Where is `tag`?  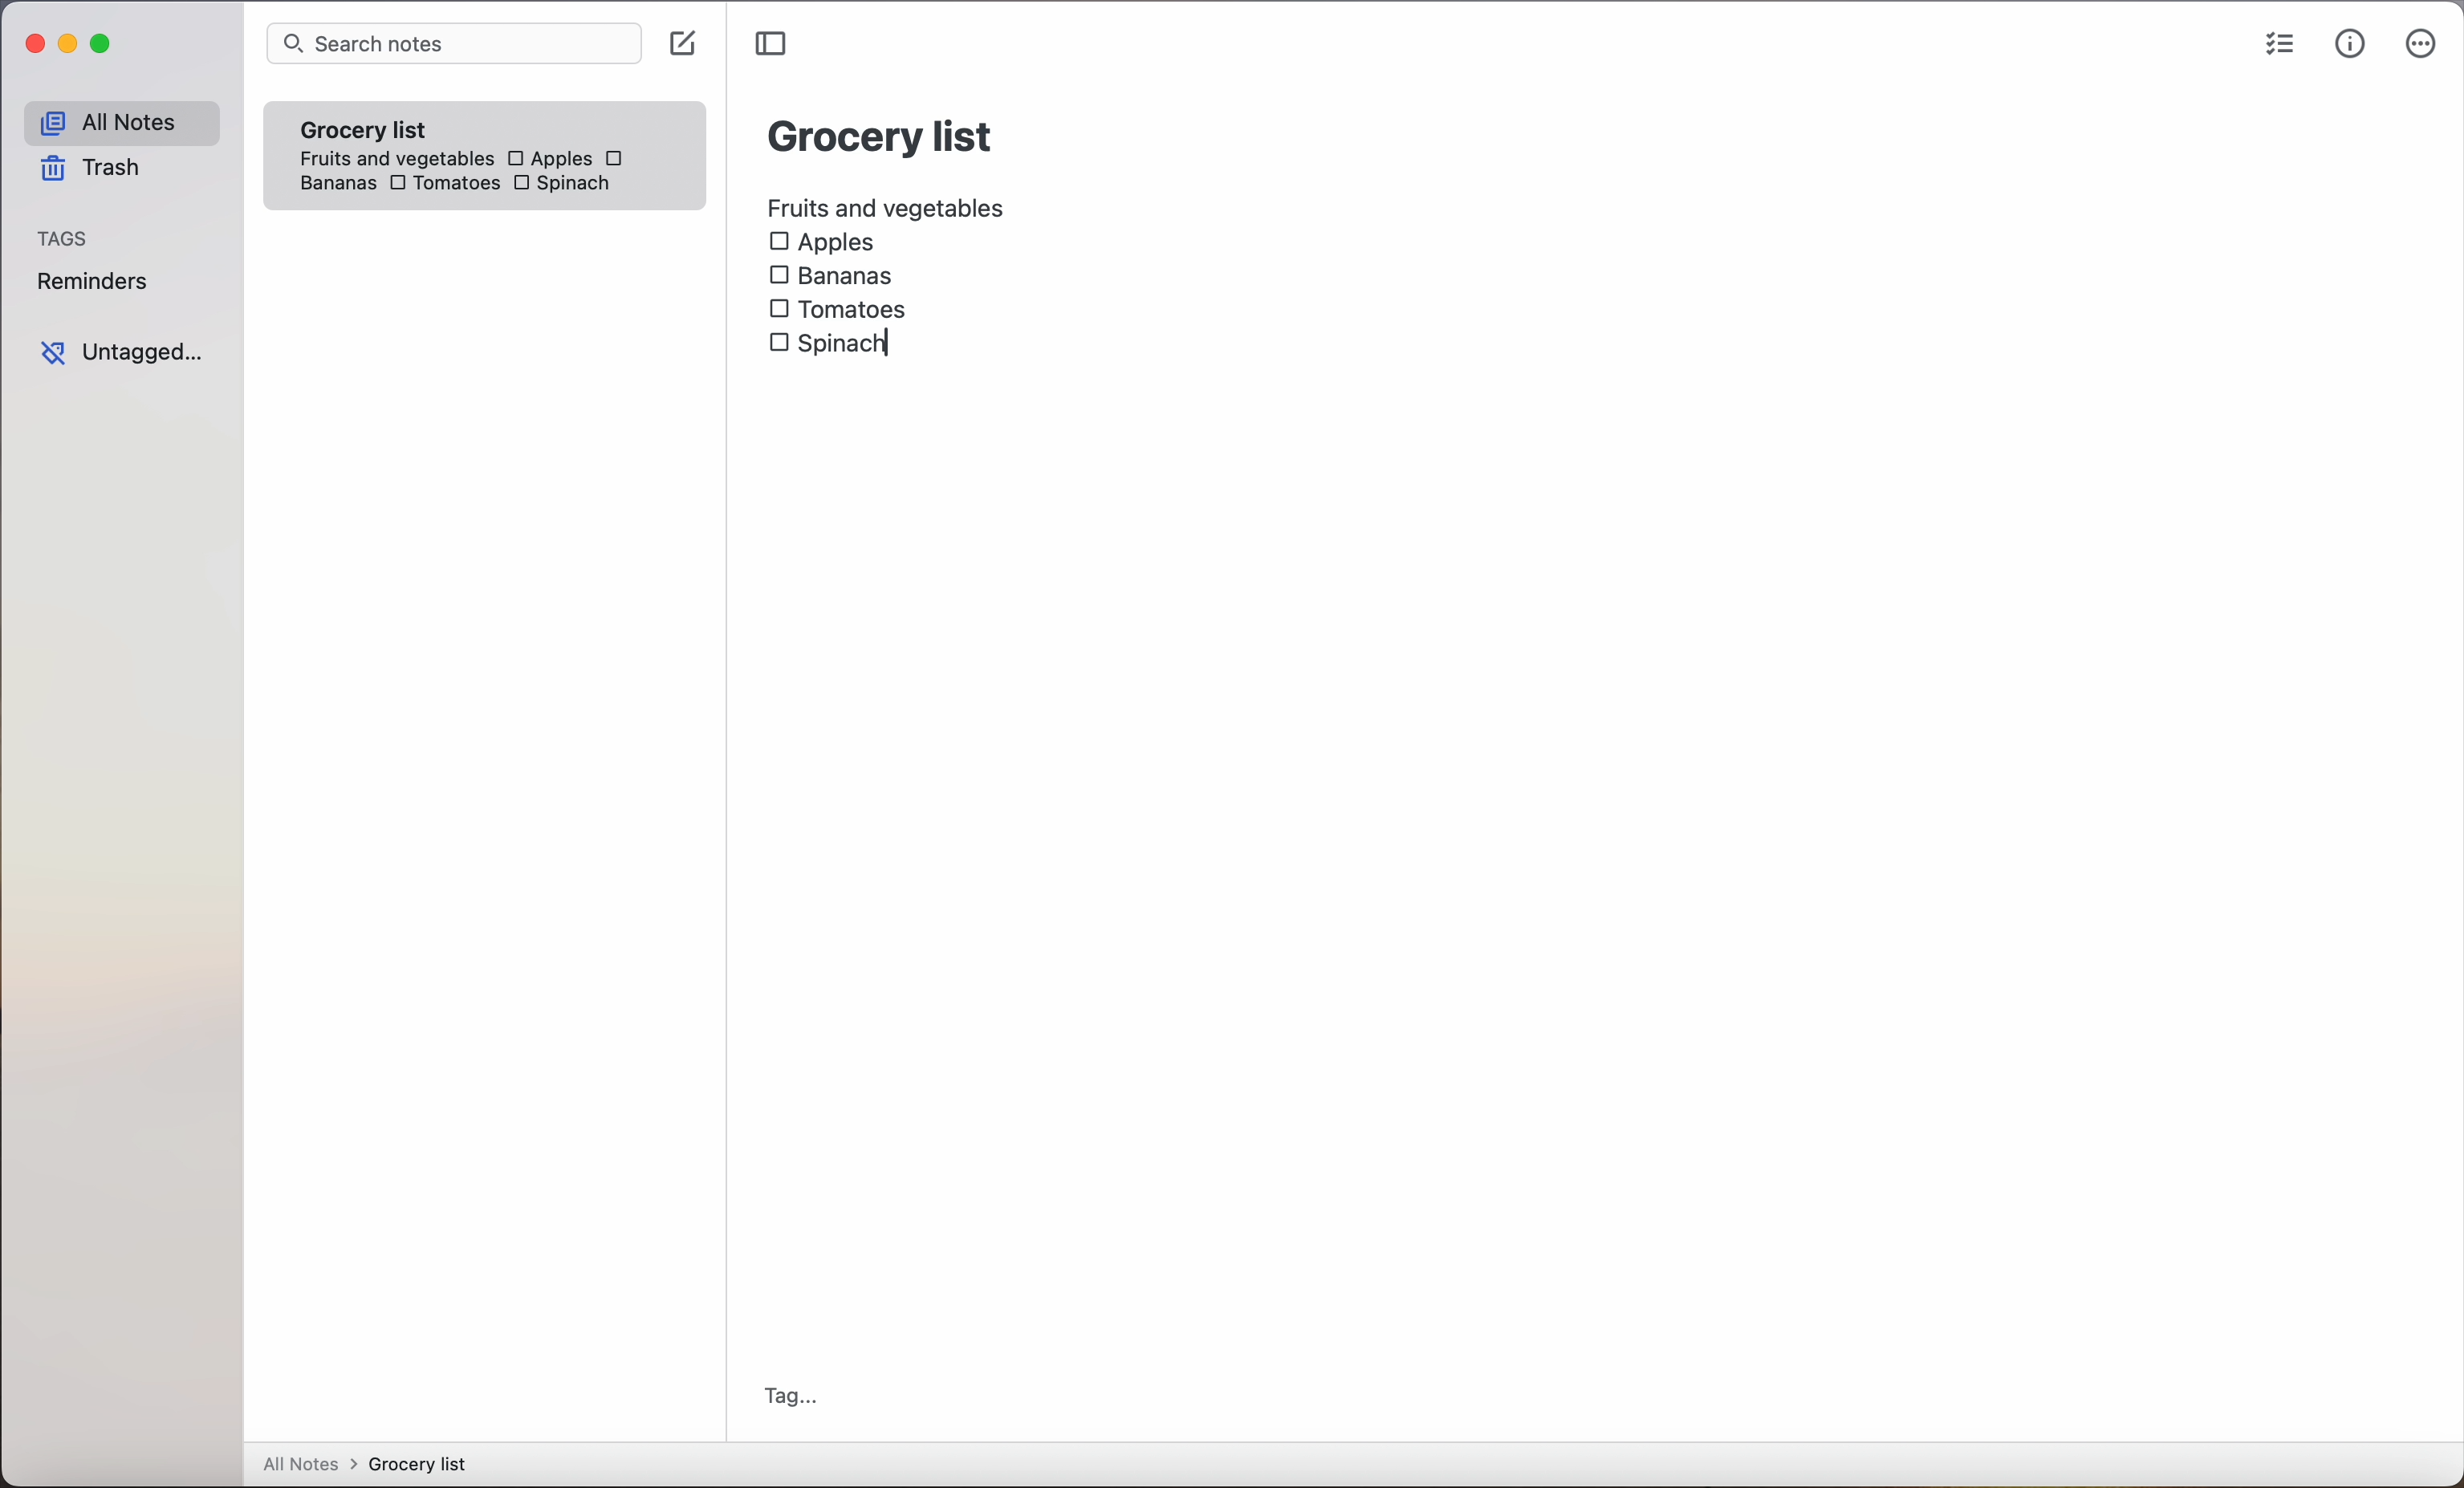
tag is located at coordinates (791, 1396).